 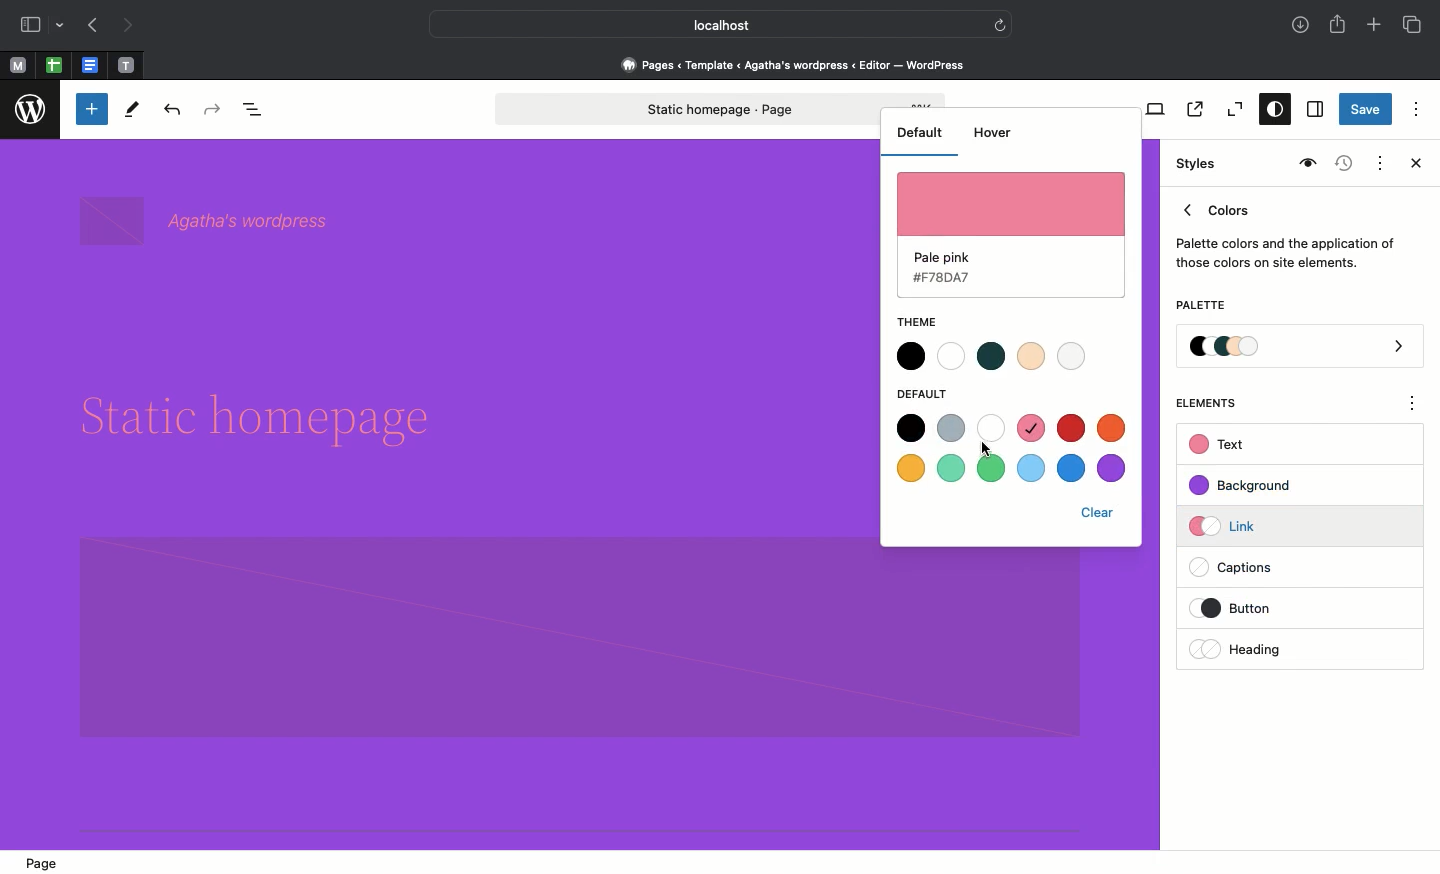 I want to click on Toggle blocker, so click(x=92, y=109).